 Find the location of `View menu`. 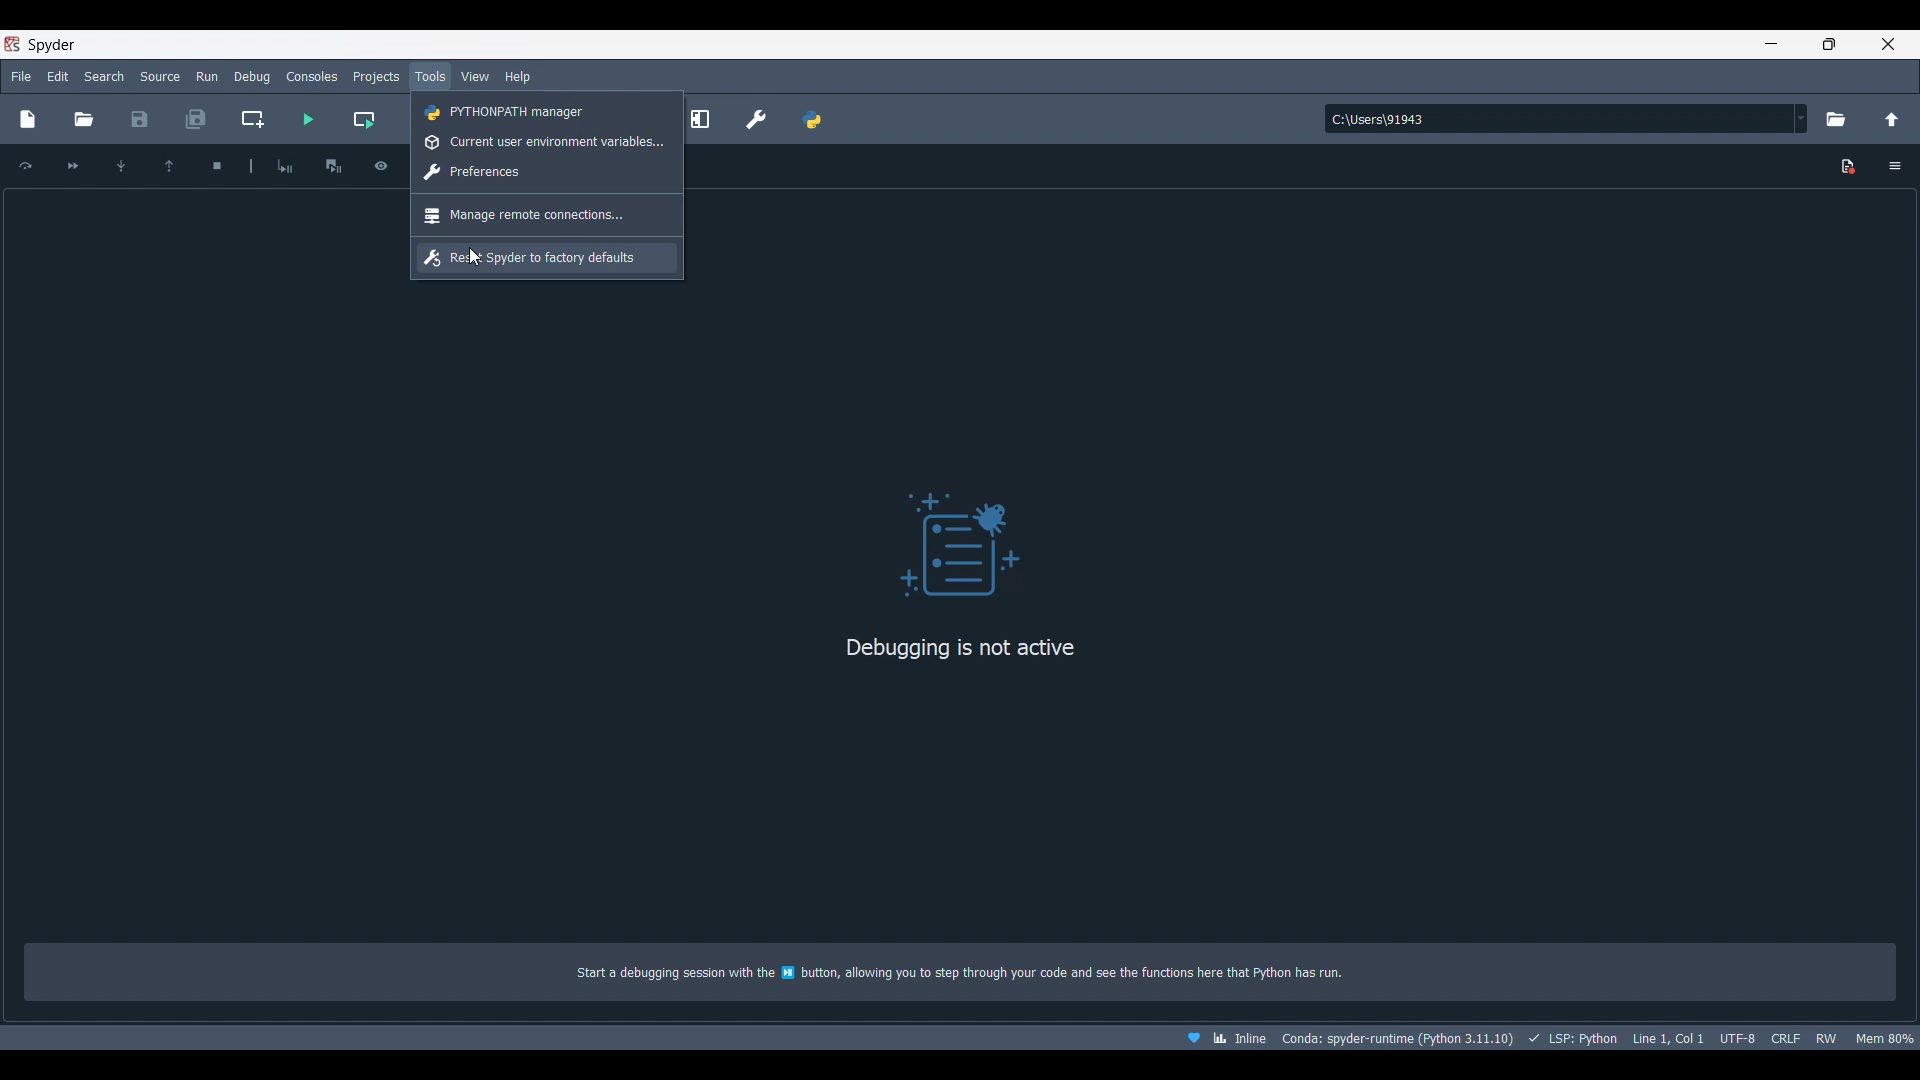

View menu is located at coordinates (474, 77).